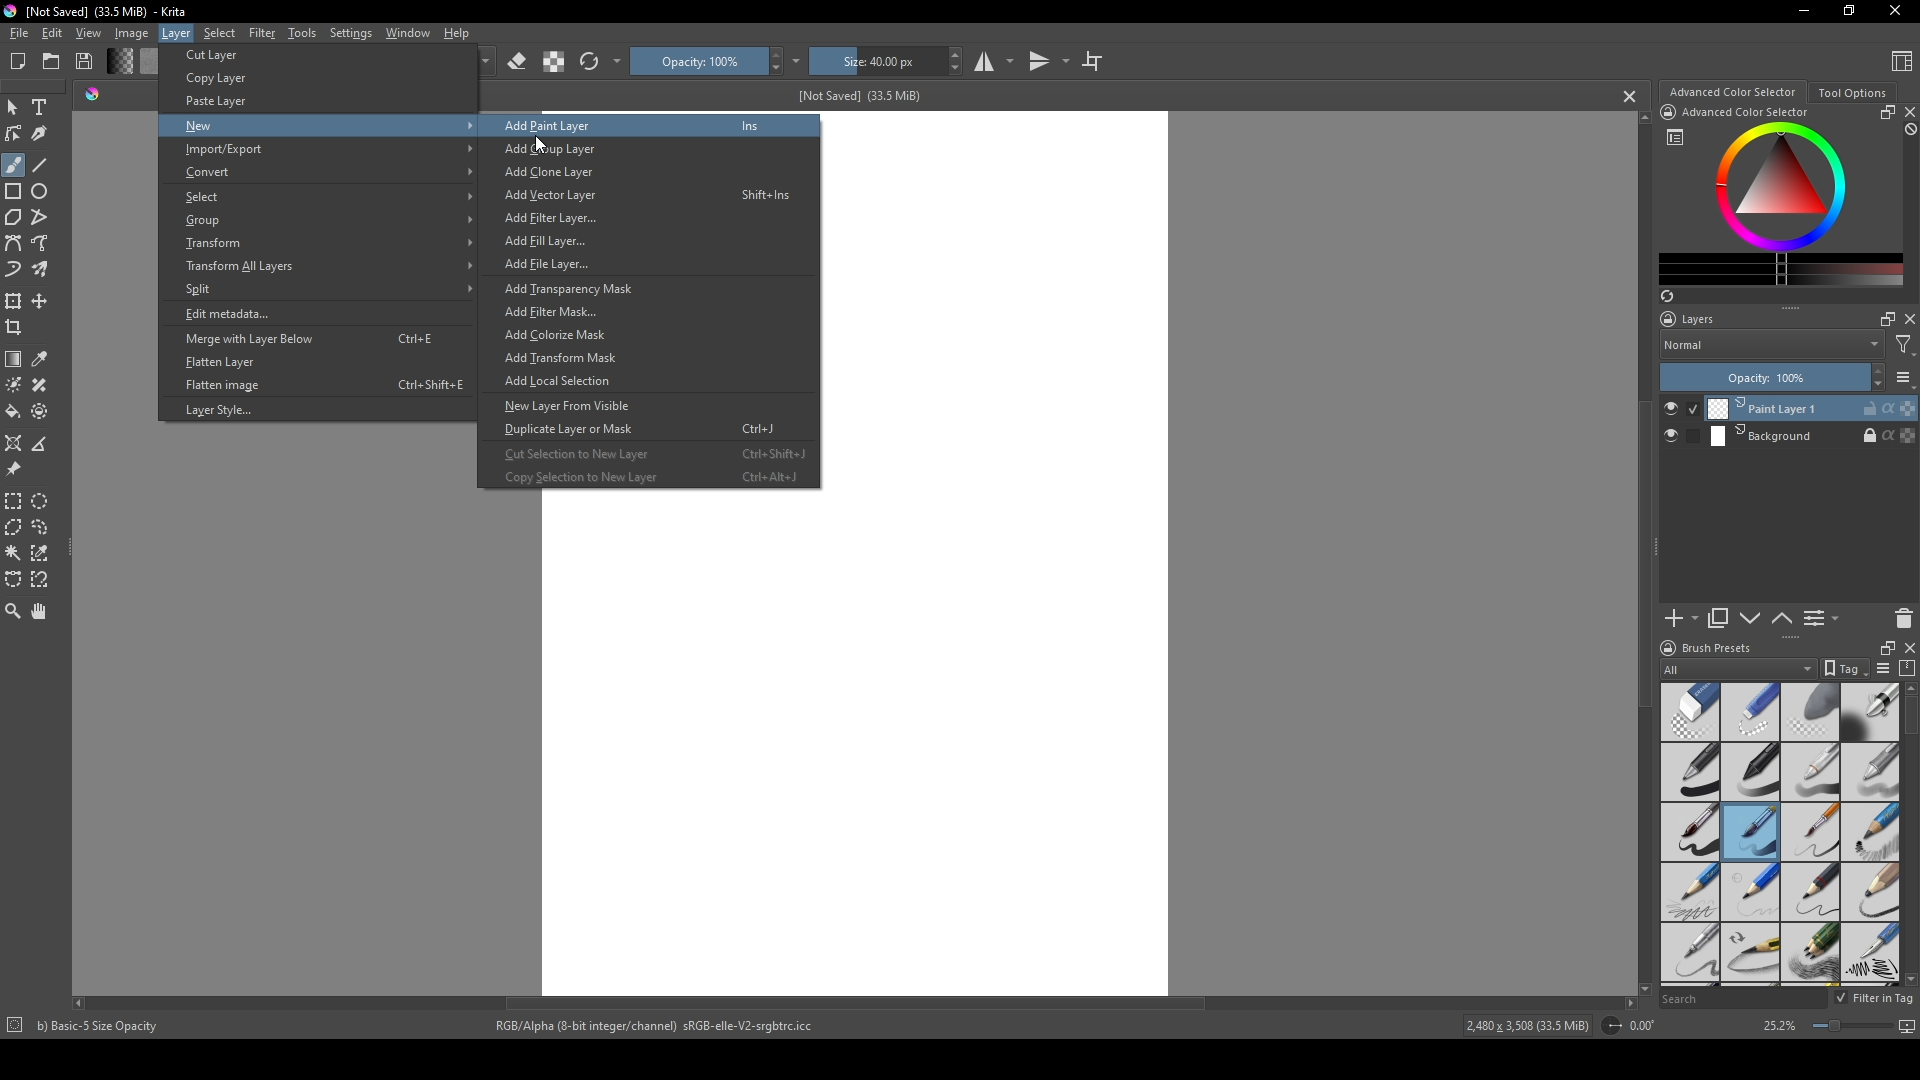 The image size is (1920, 1080). What do you see at coordinates (324, 266) in the screenshot?
I see `Transform All Layers` at bounding box center [324, 266].